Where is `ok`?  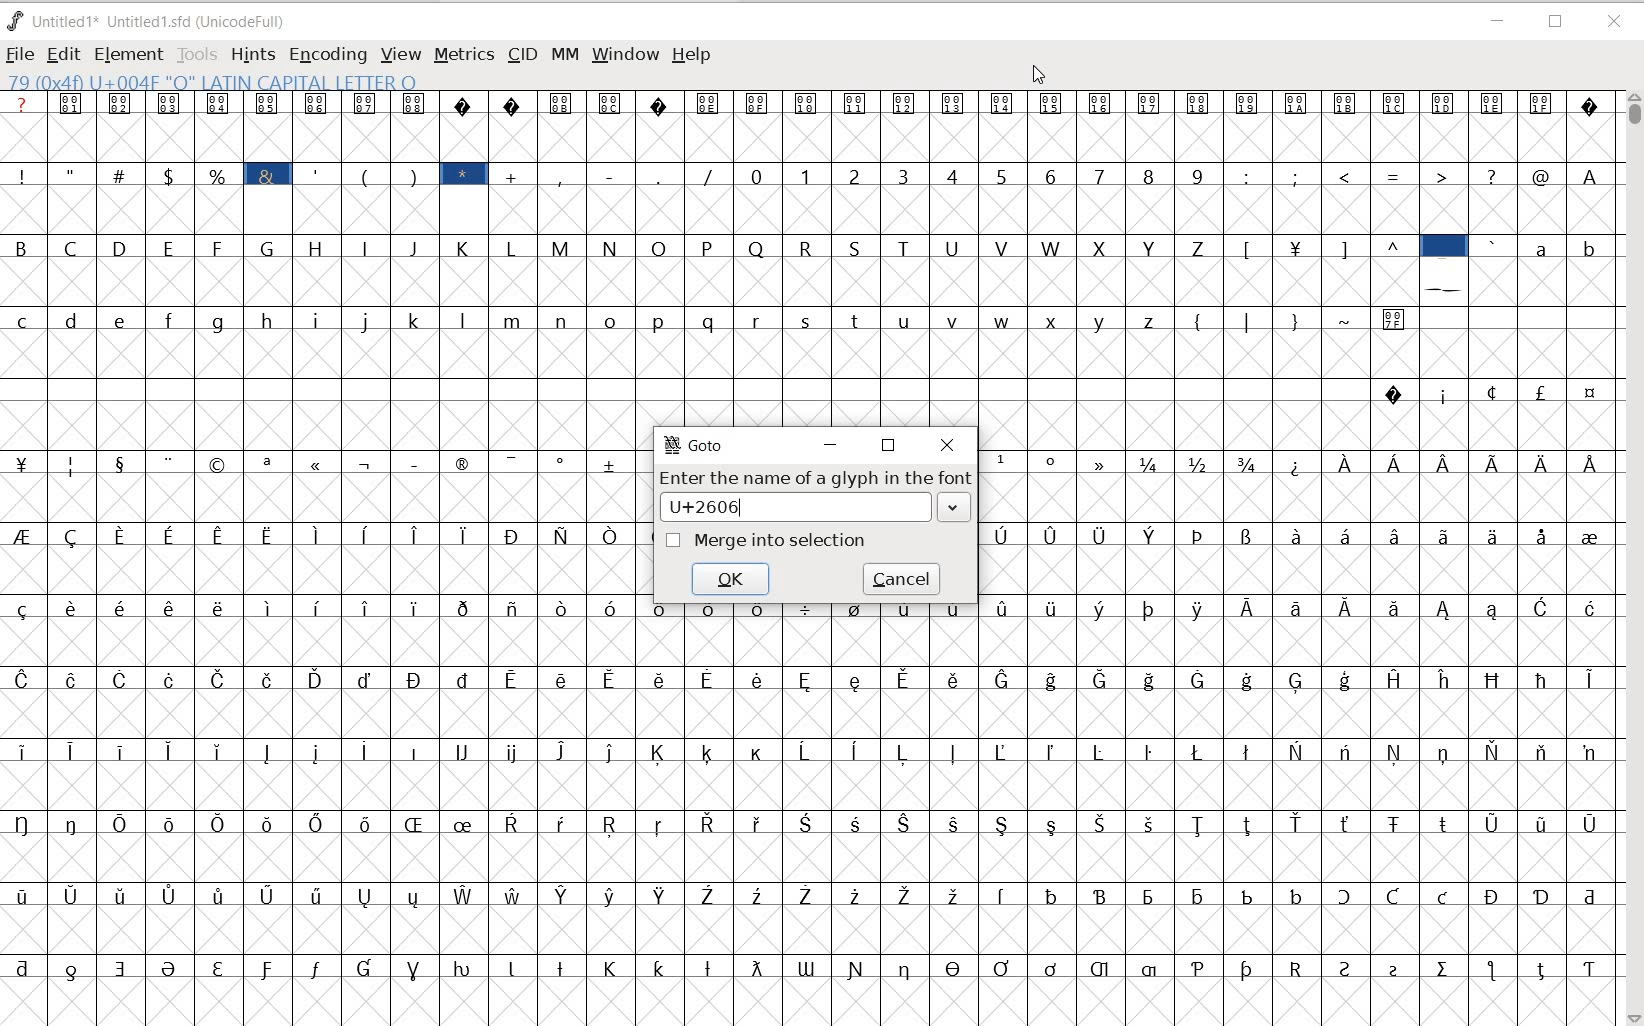
ok is located at coordinates (731, 579).